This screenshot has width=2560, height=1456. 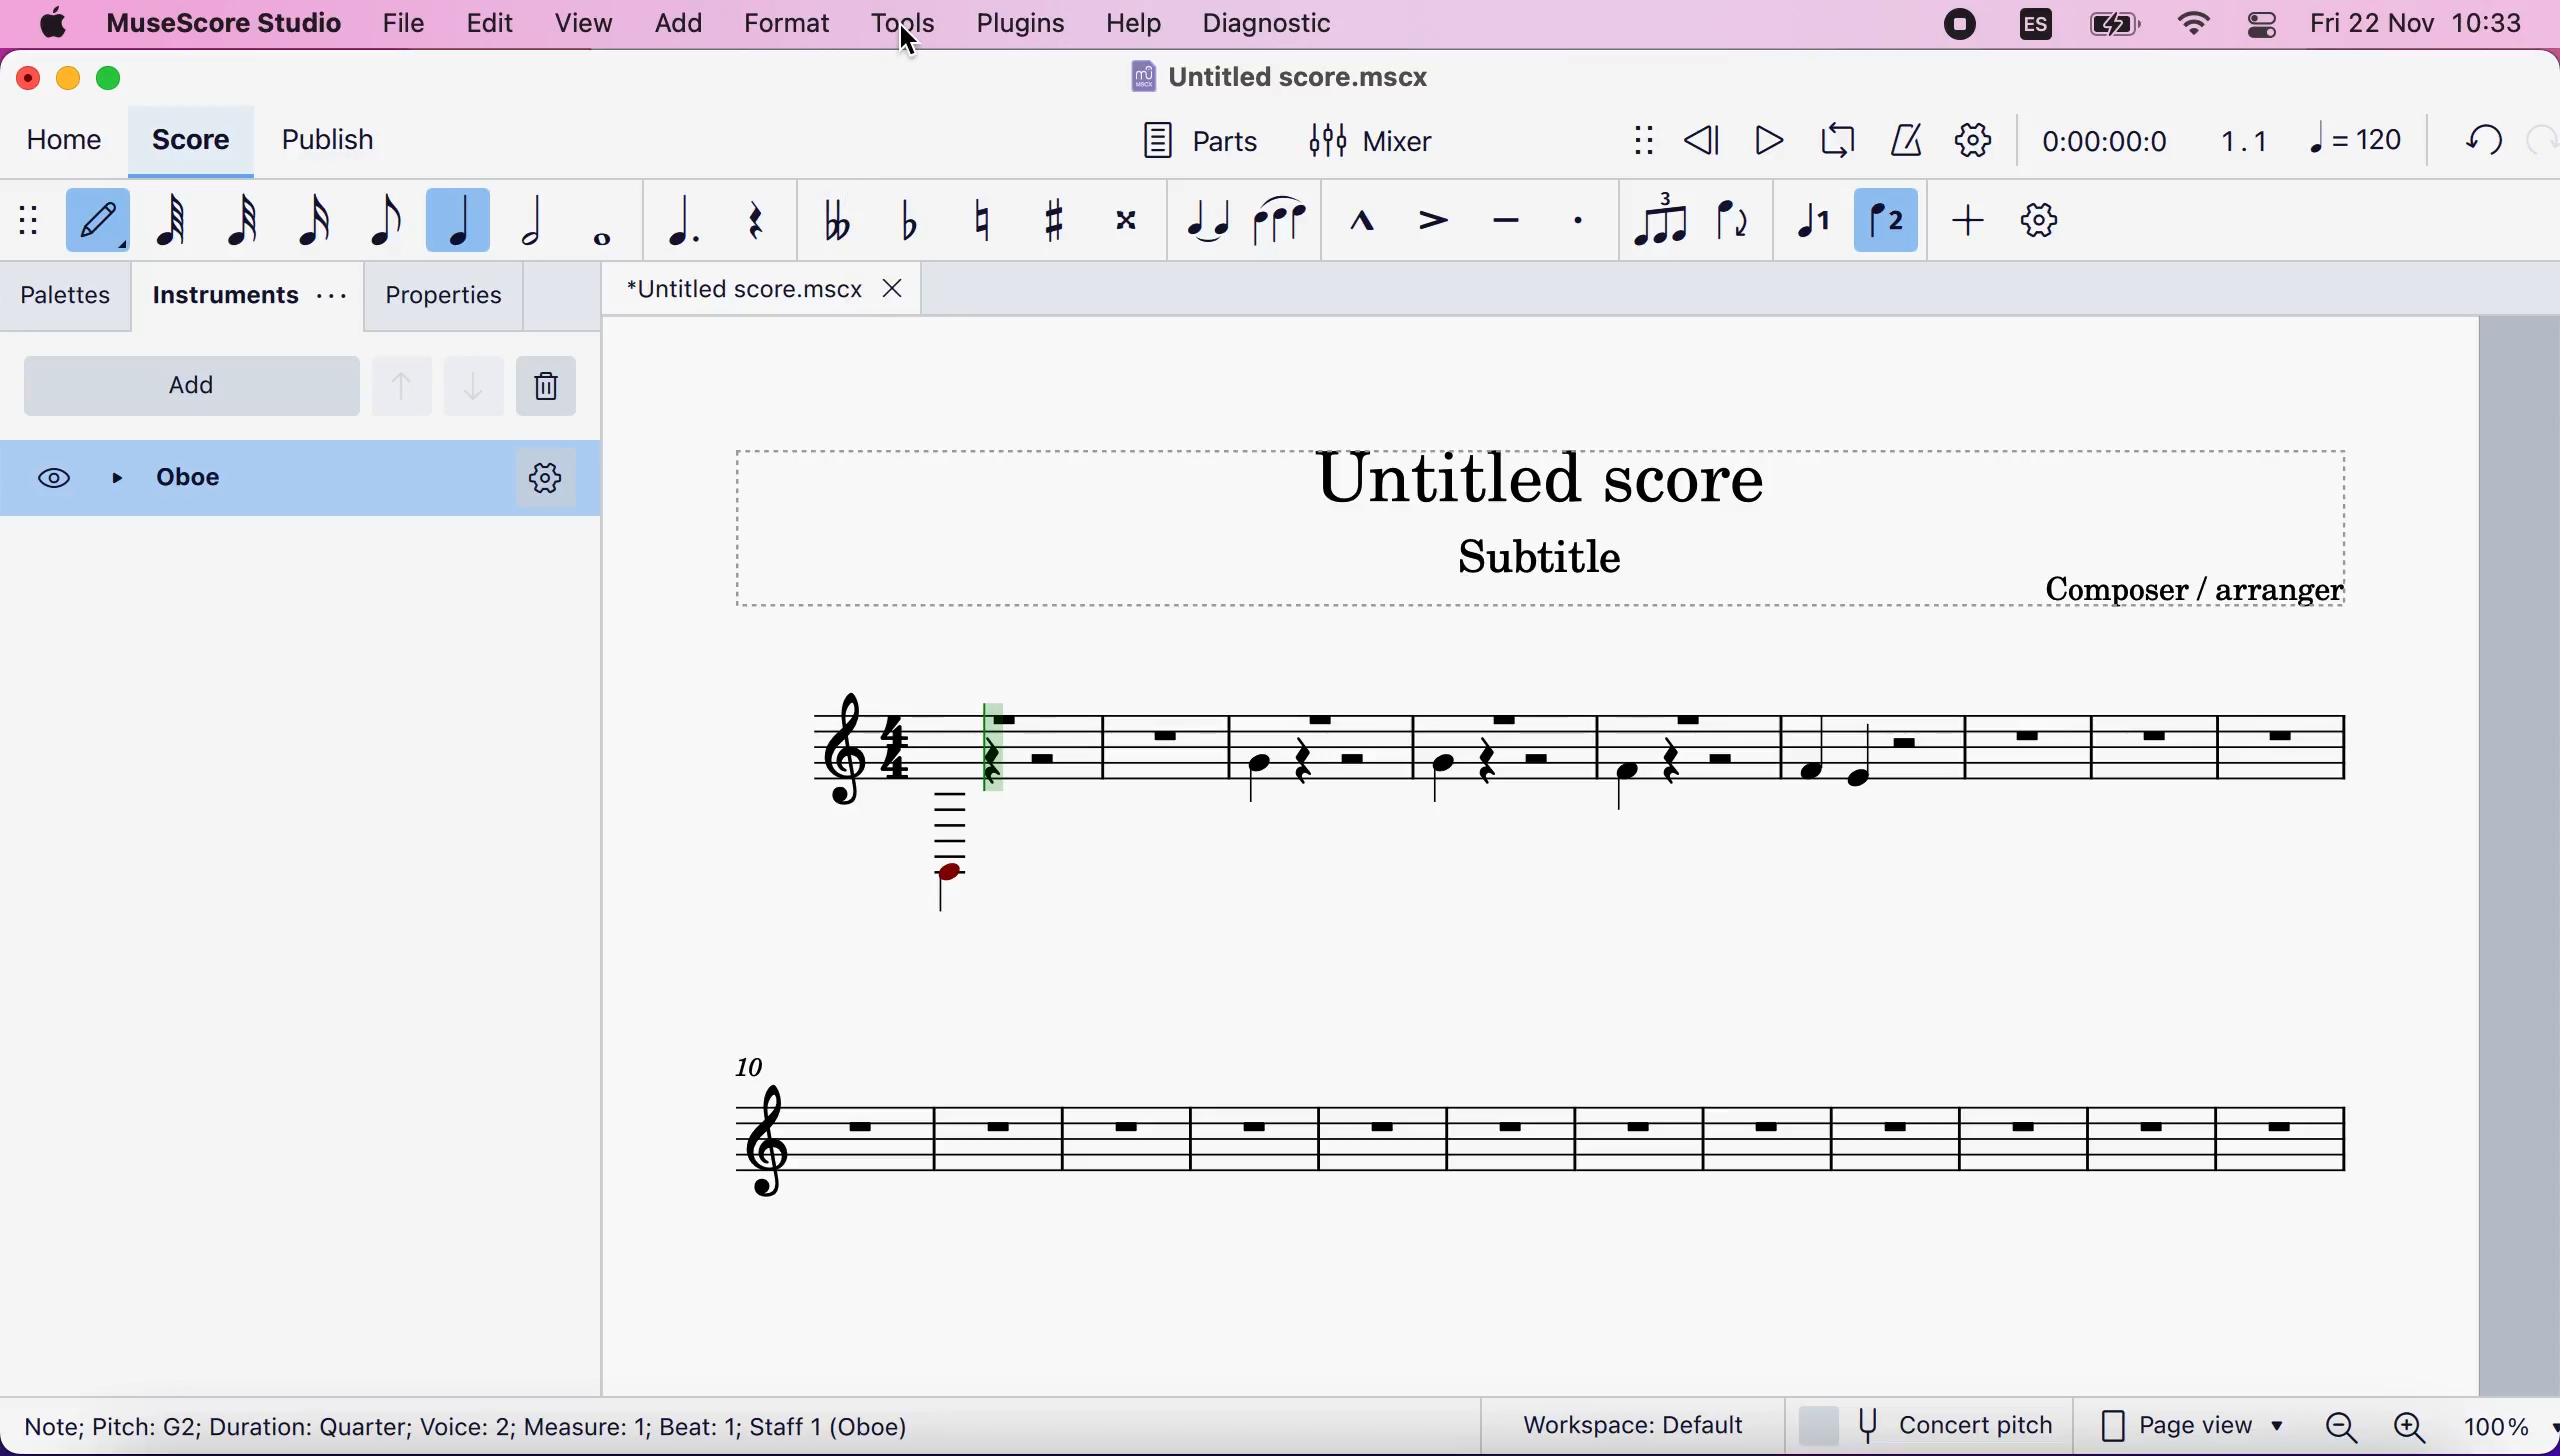 I want to click on 120, so click(x=2357, y=138).